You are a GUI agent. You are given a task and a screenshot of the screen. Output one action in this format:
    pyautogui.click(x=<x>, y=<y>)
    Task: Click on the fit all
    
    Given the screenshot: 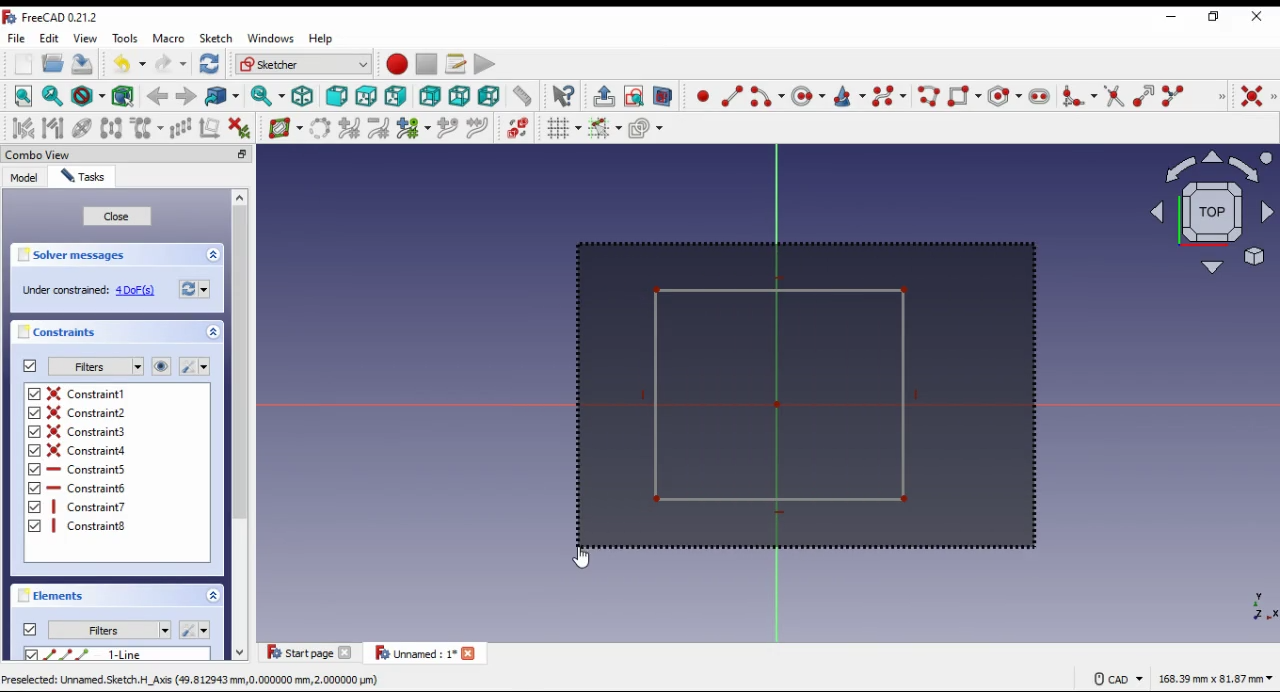 What is the action you would take?
    pyautogui.click(x=24, y=96)
    